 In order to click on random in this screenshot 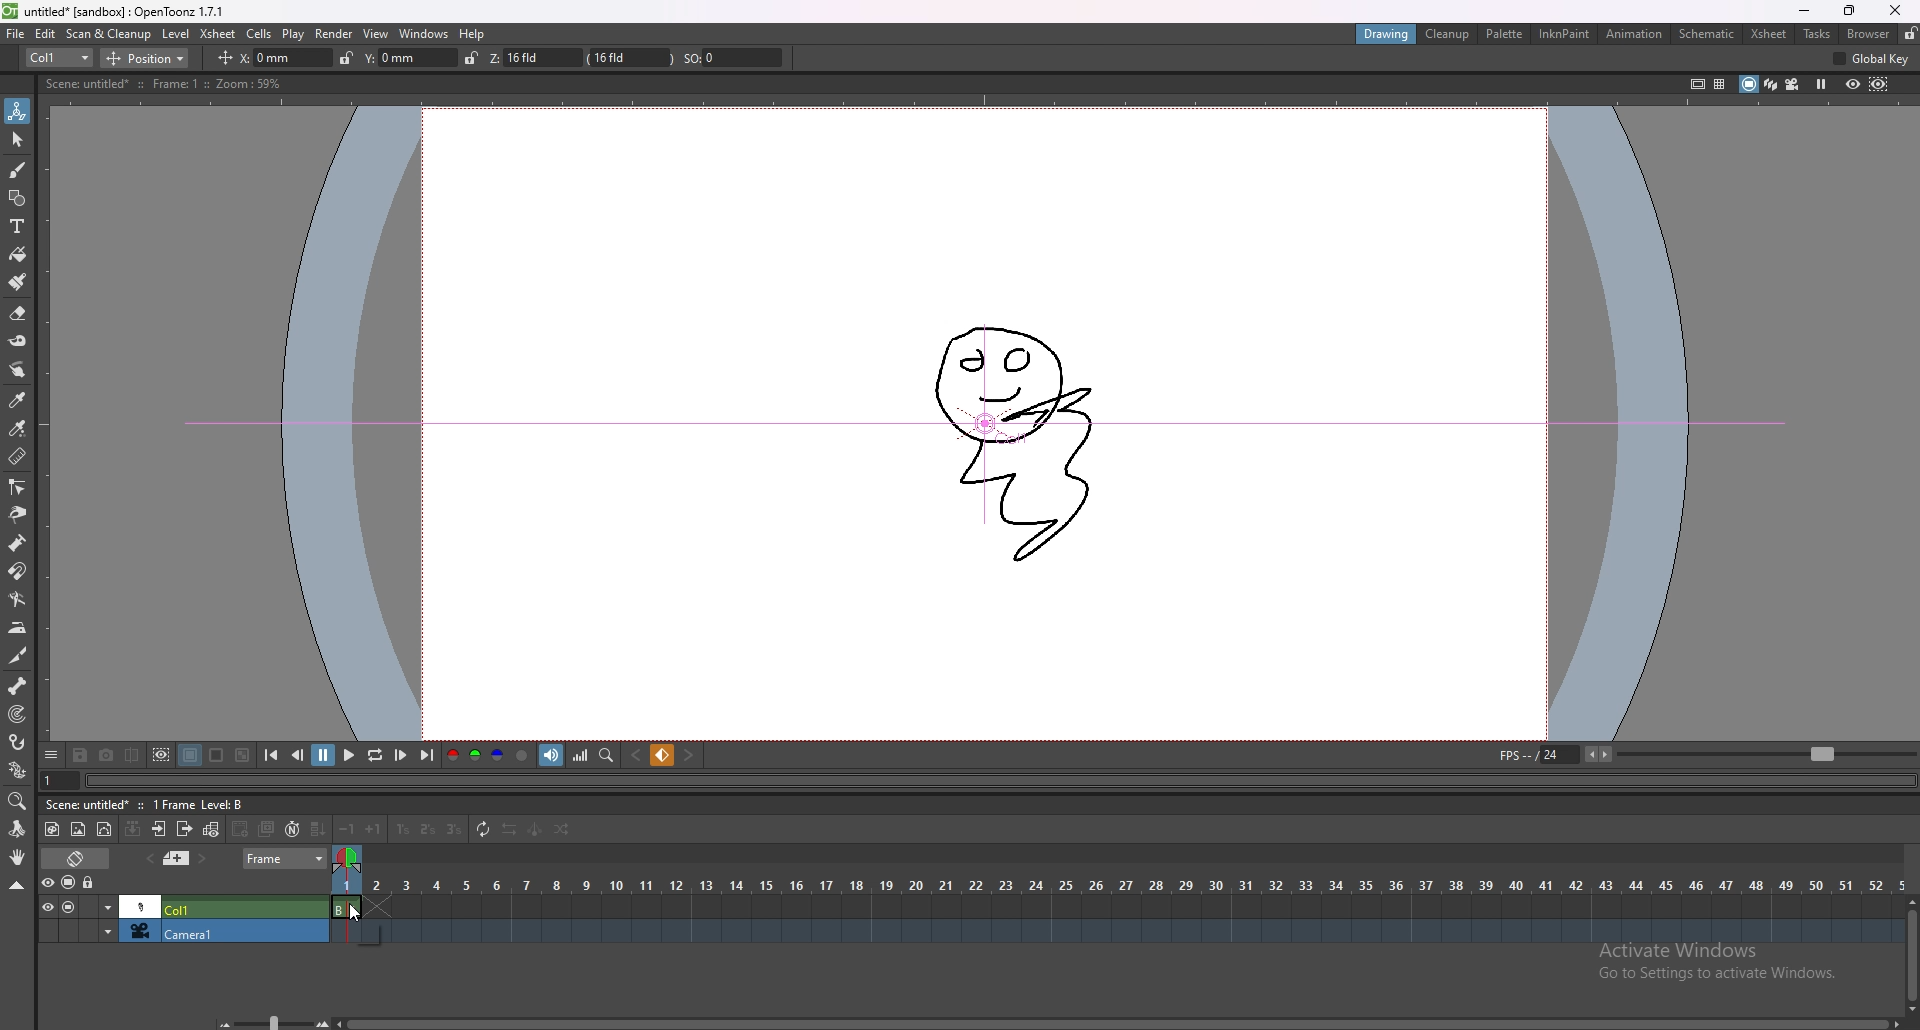, I will do `click(563, 830)`.